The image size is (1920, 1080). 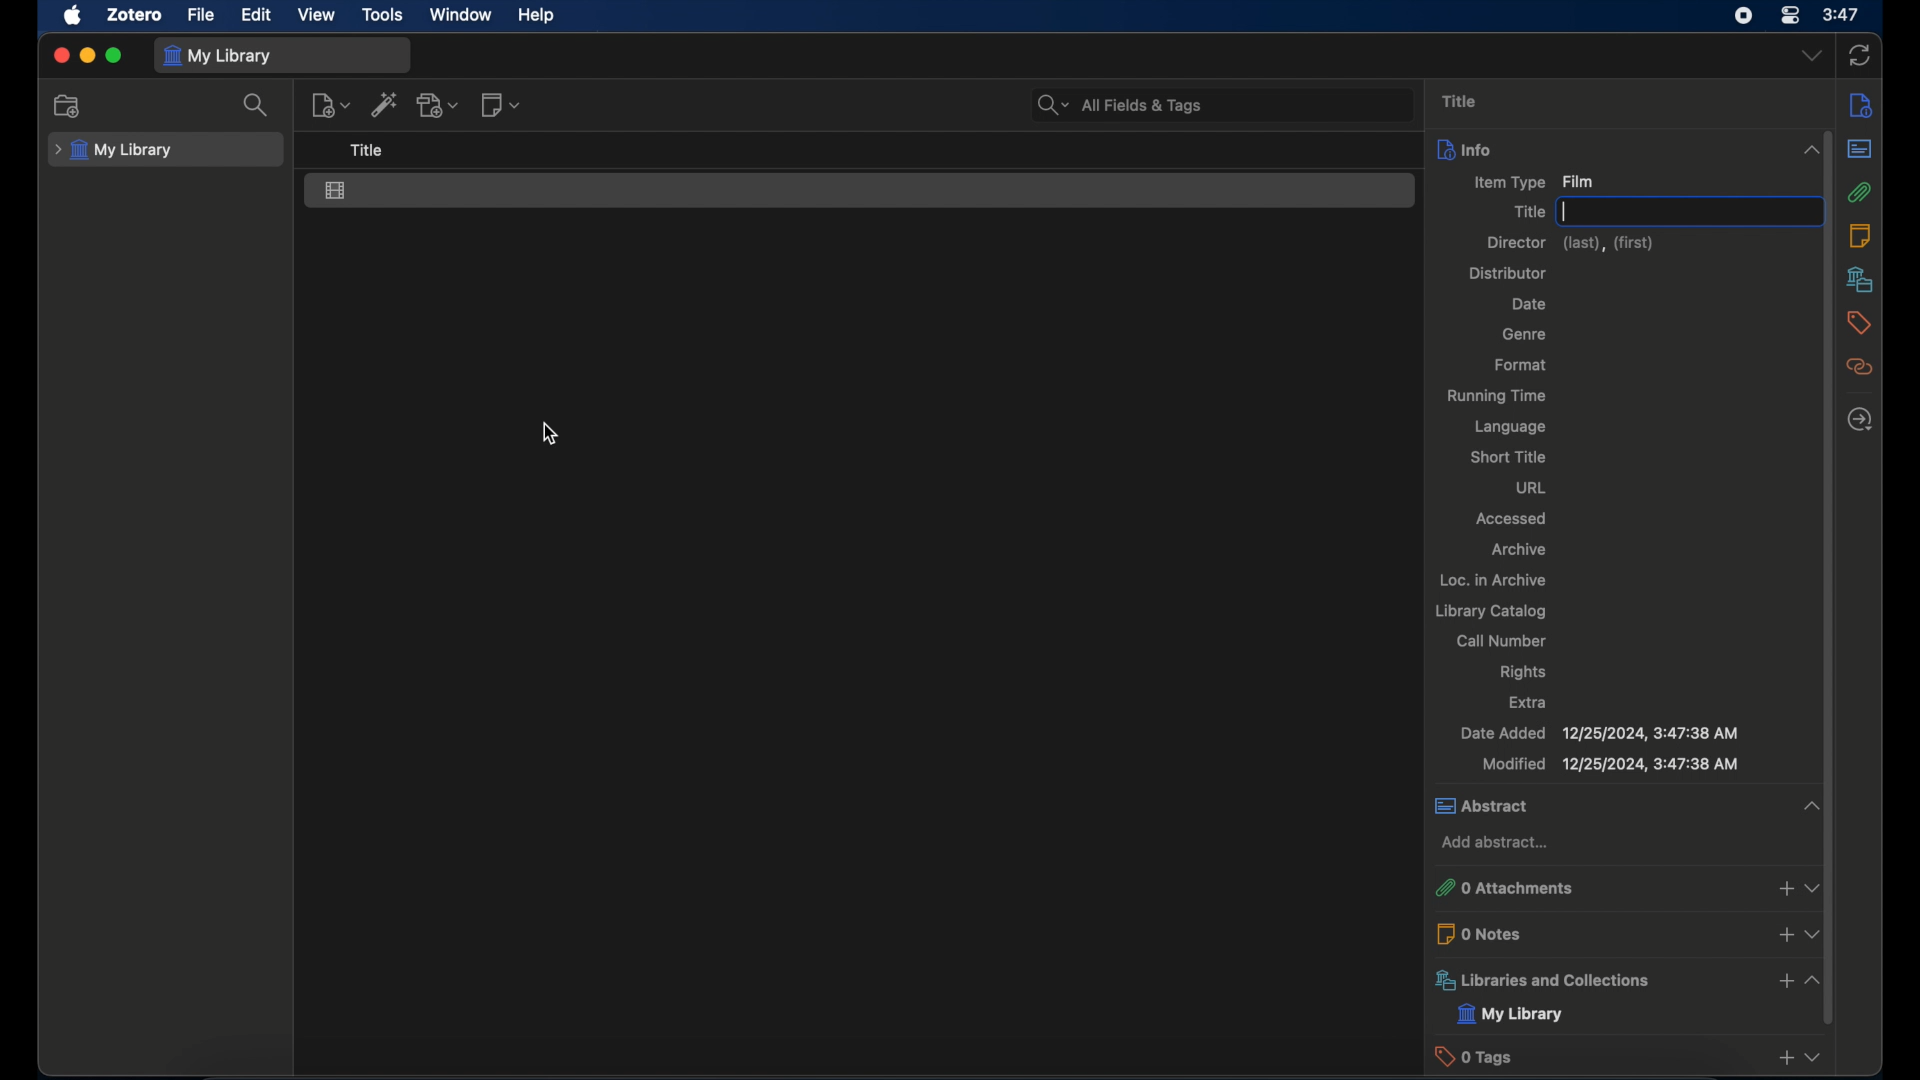 What do you see at coordinates (1577, 933) in the screenshot?
I see `0 notes` at bounding box center [1577, 933].